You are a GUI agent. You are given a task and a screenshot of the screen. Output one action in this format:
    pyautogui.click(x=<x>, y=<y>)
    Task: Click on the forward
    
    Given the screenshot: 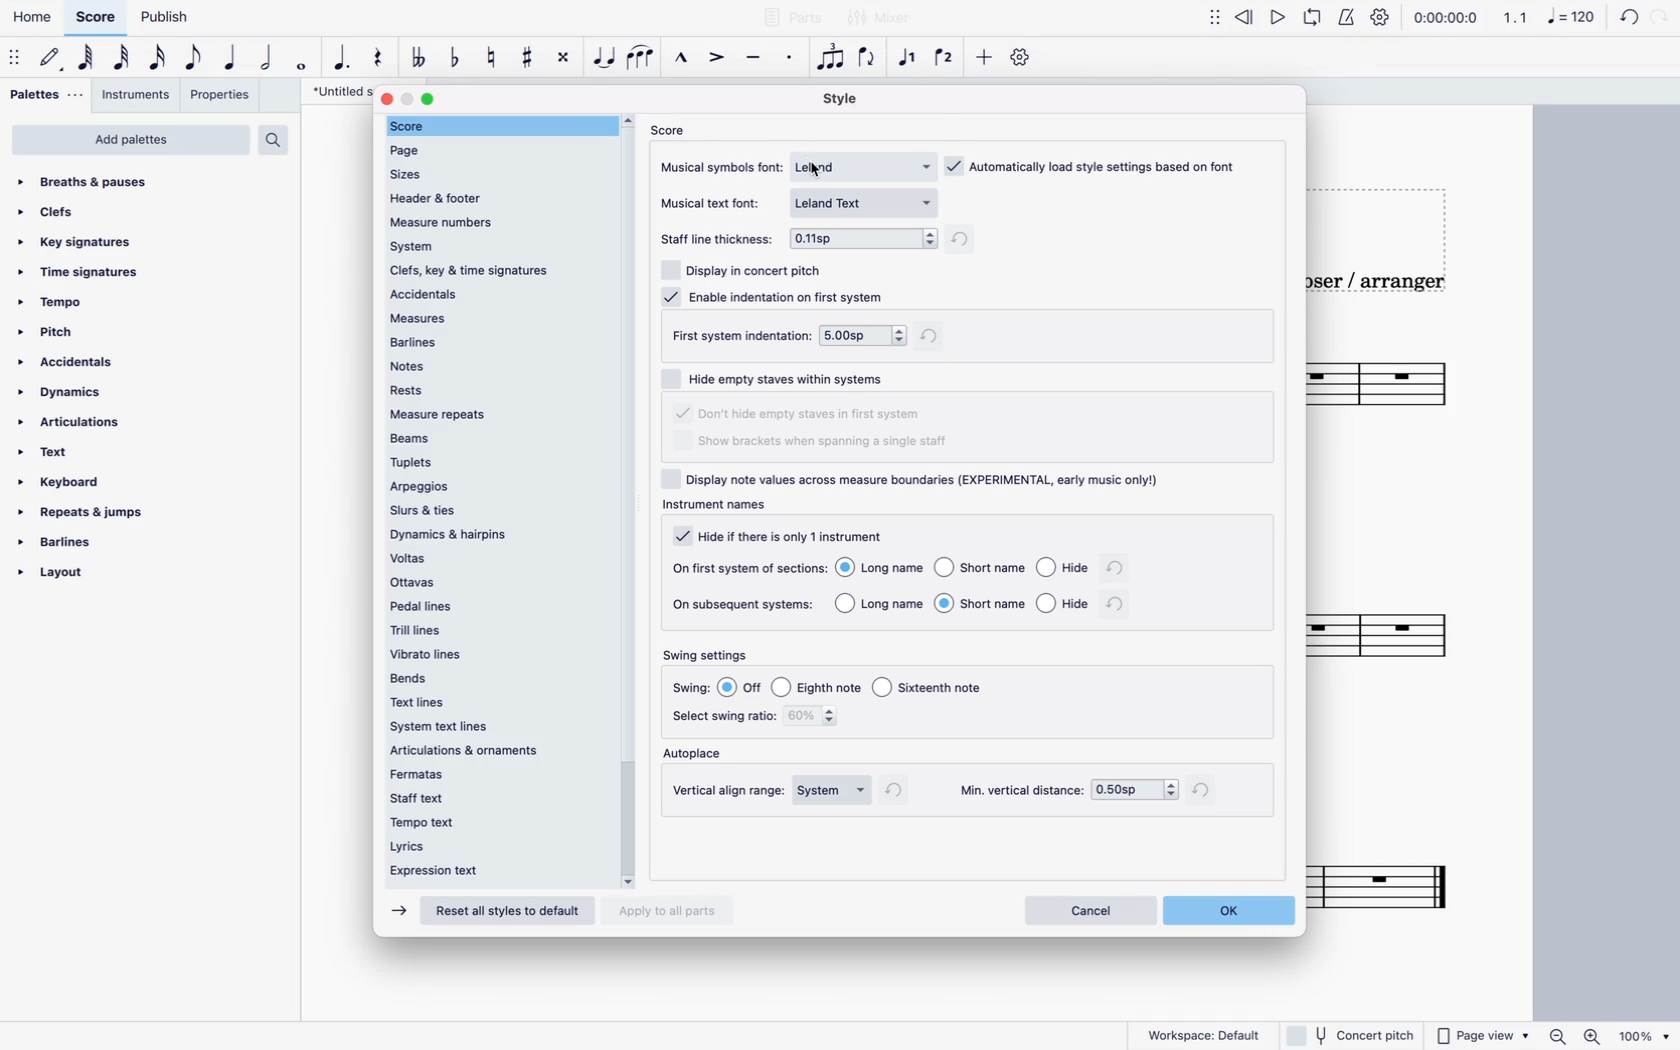 What is the action you would take?
    pyautogui.click(x=398, y=912)
    